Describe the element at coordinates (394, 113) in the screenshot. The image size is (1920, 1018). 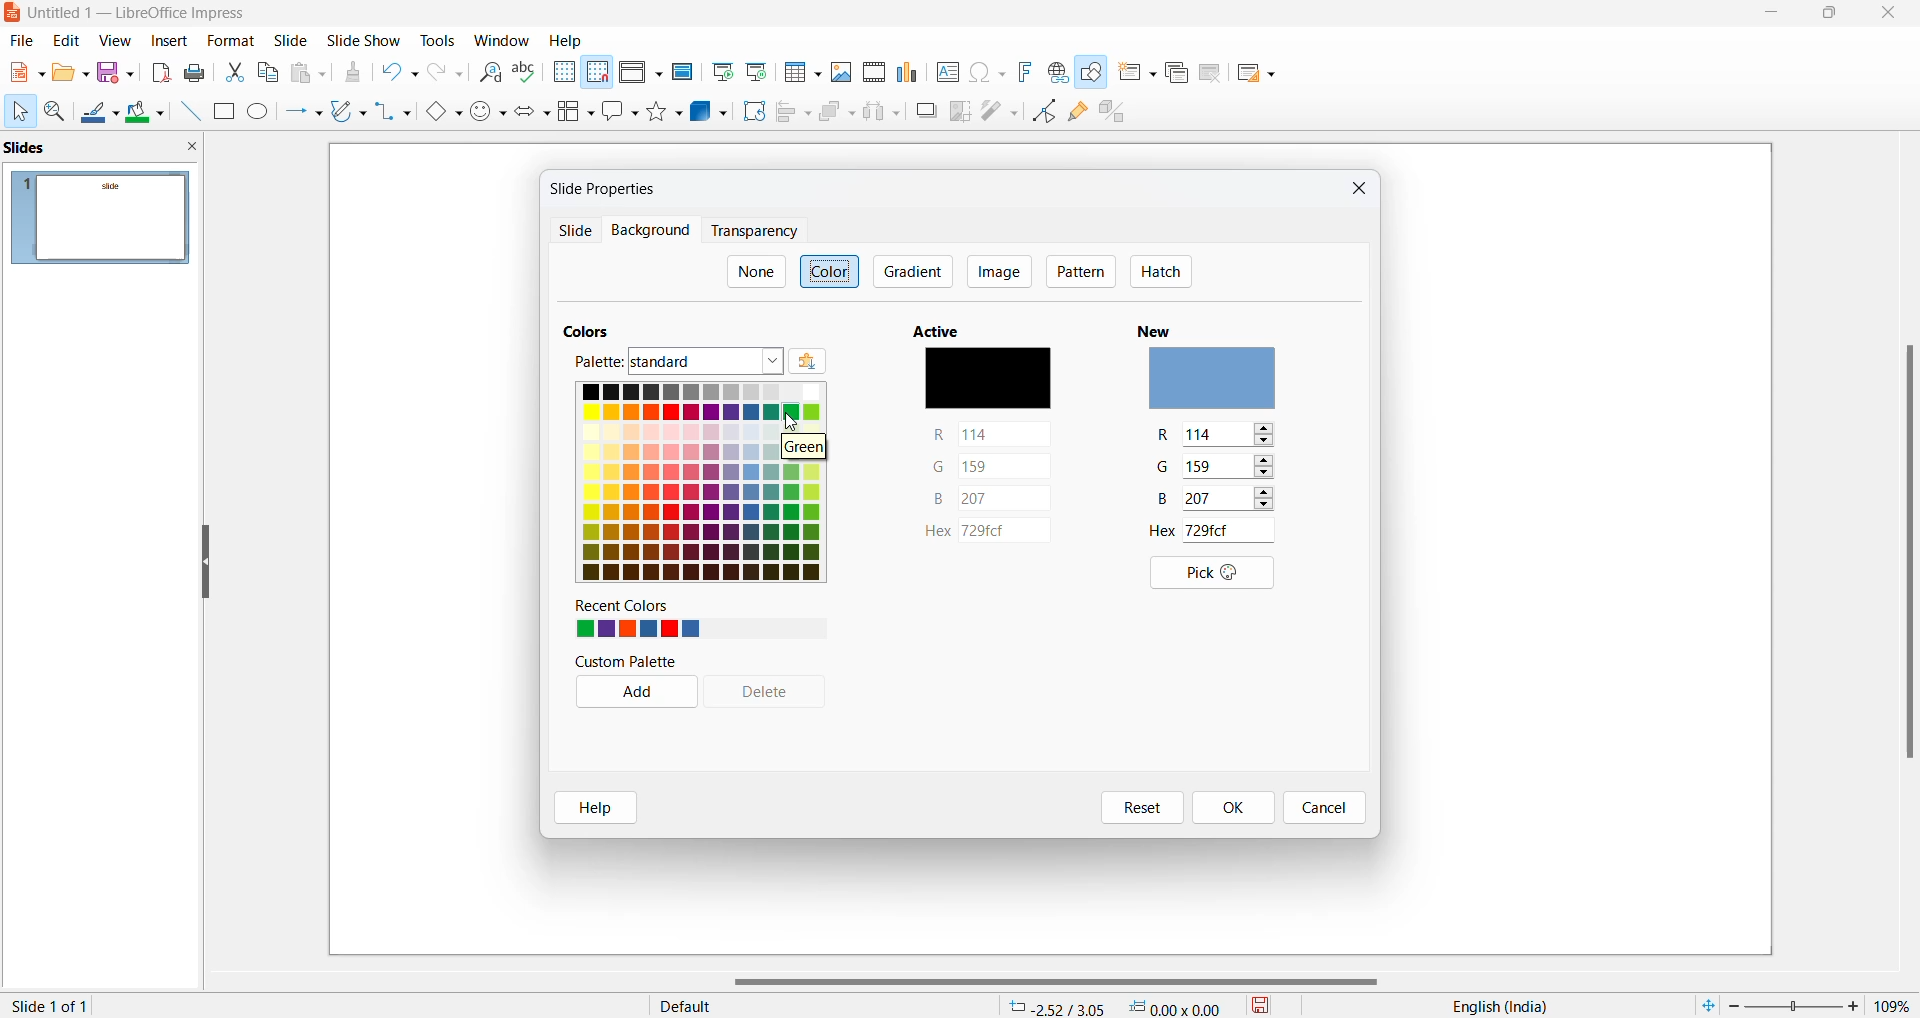
I see `connectors` at that location.